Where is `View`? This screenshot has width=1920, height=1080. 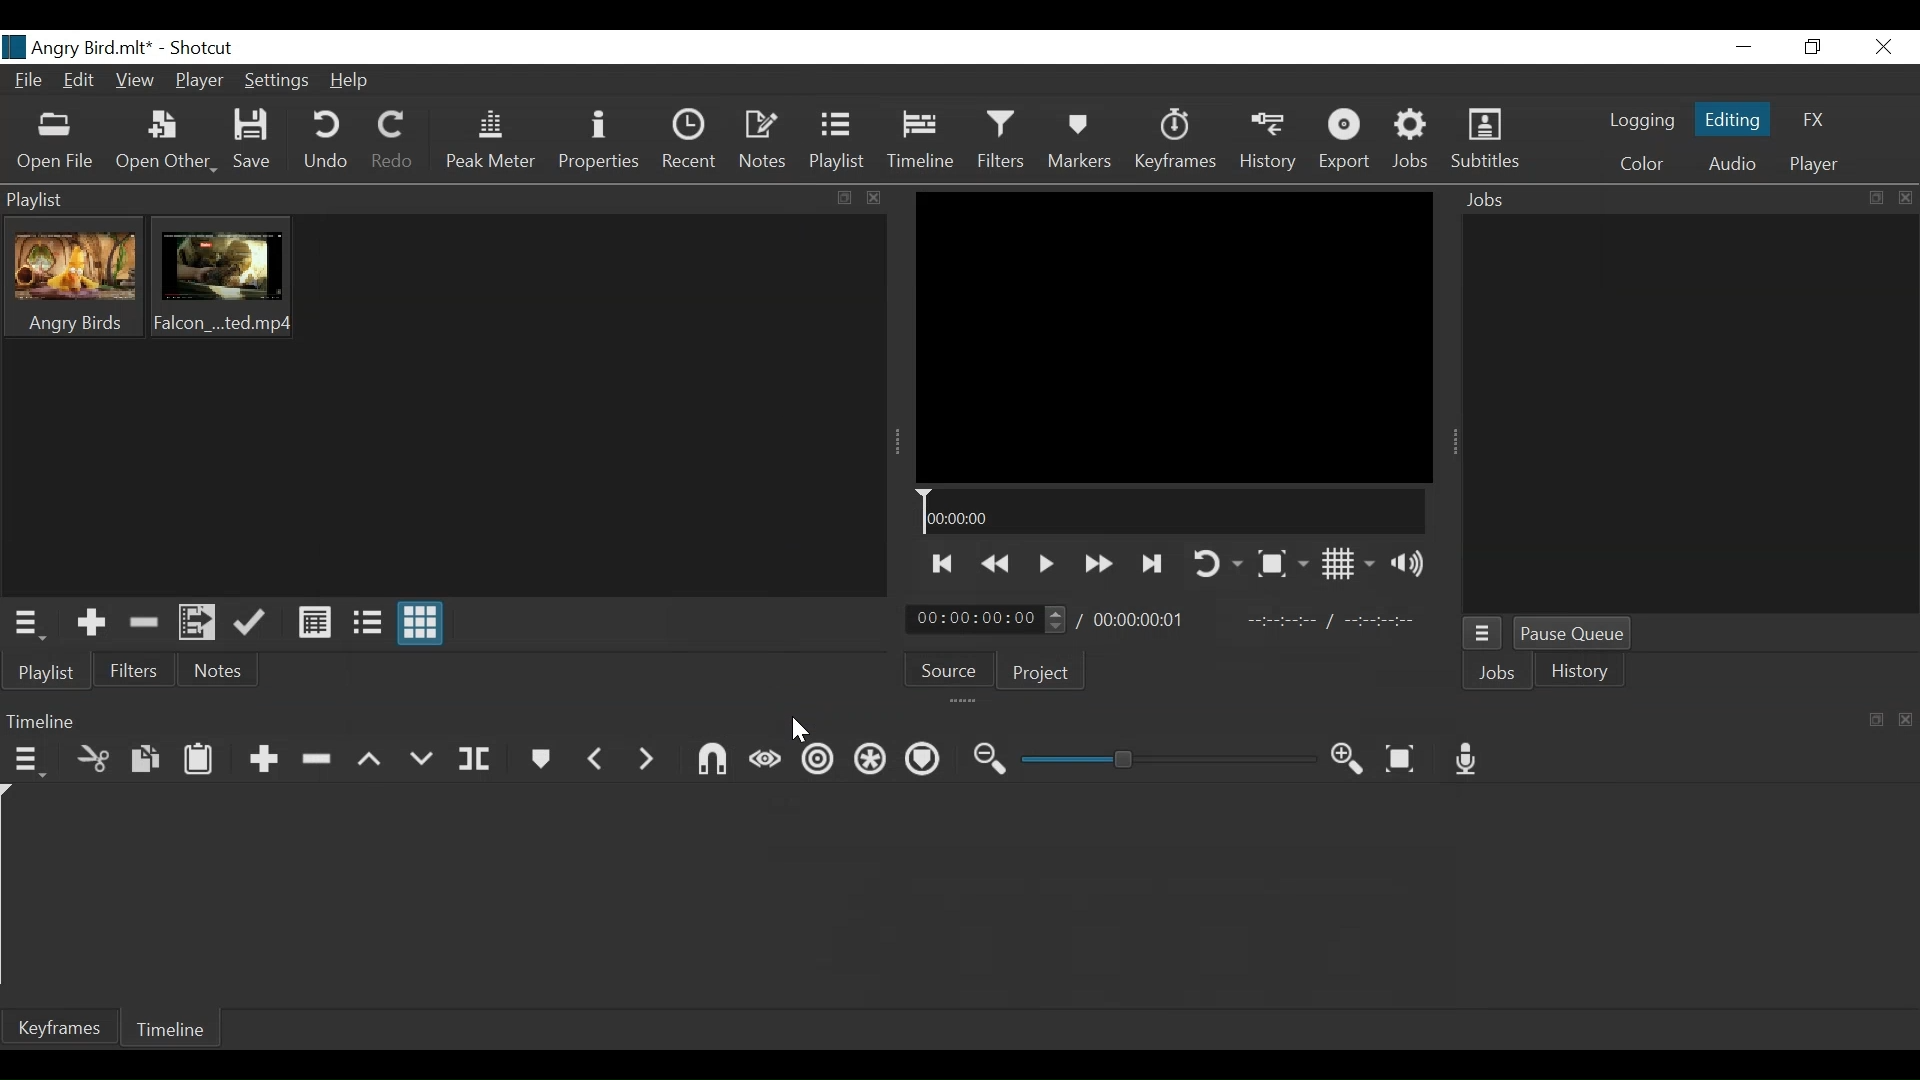
View is located at coordinates (137, 80).